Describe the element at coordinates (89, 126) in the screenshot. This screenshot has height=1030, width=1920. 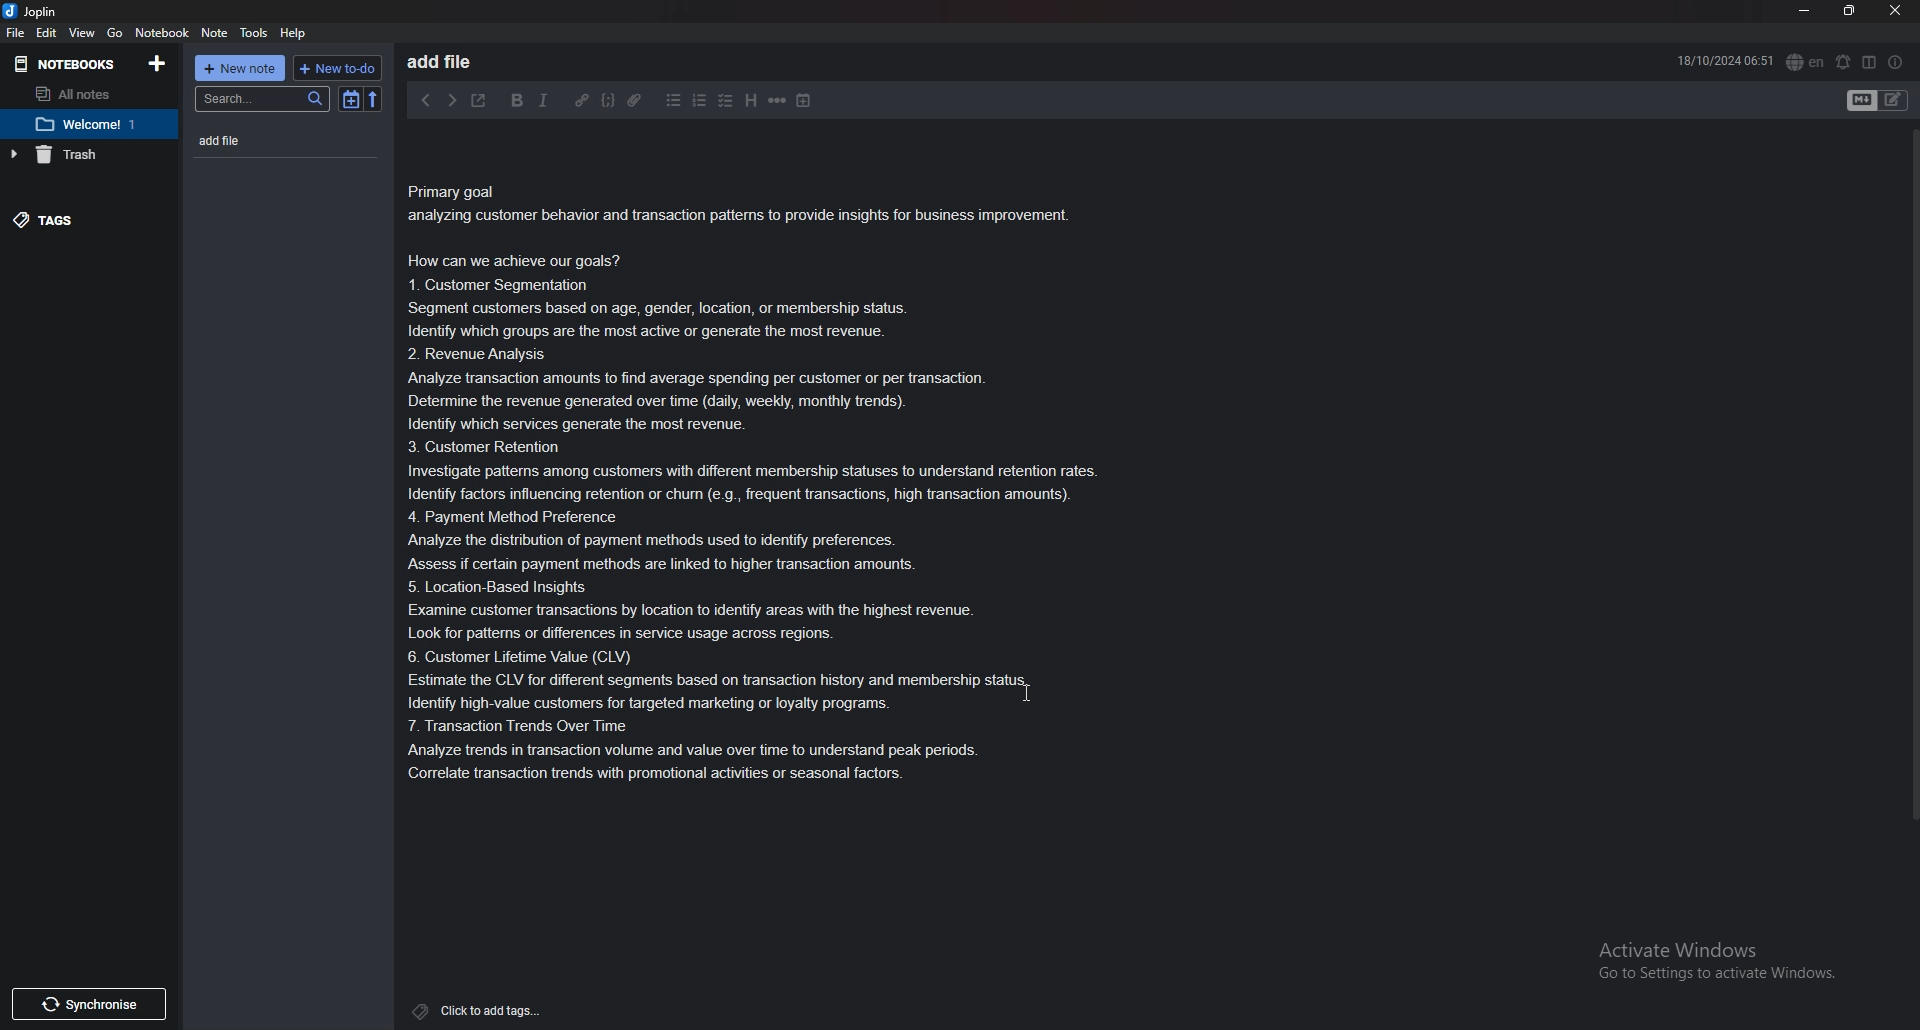
I see `Notebook` at that location.